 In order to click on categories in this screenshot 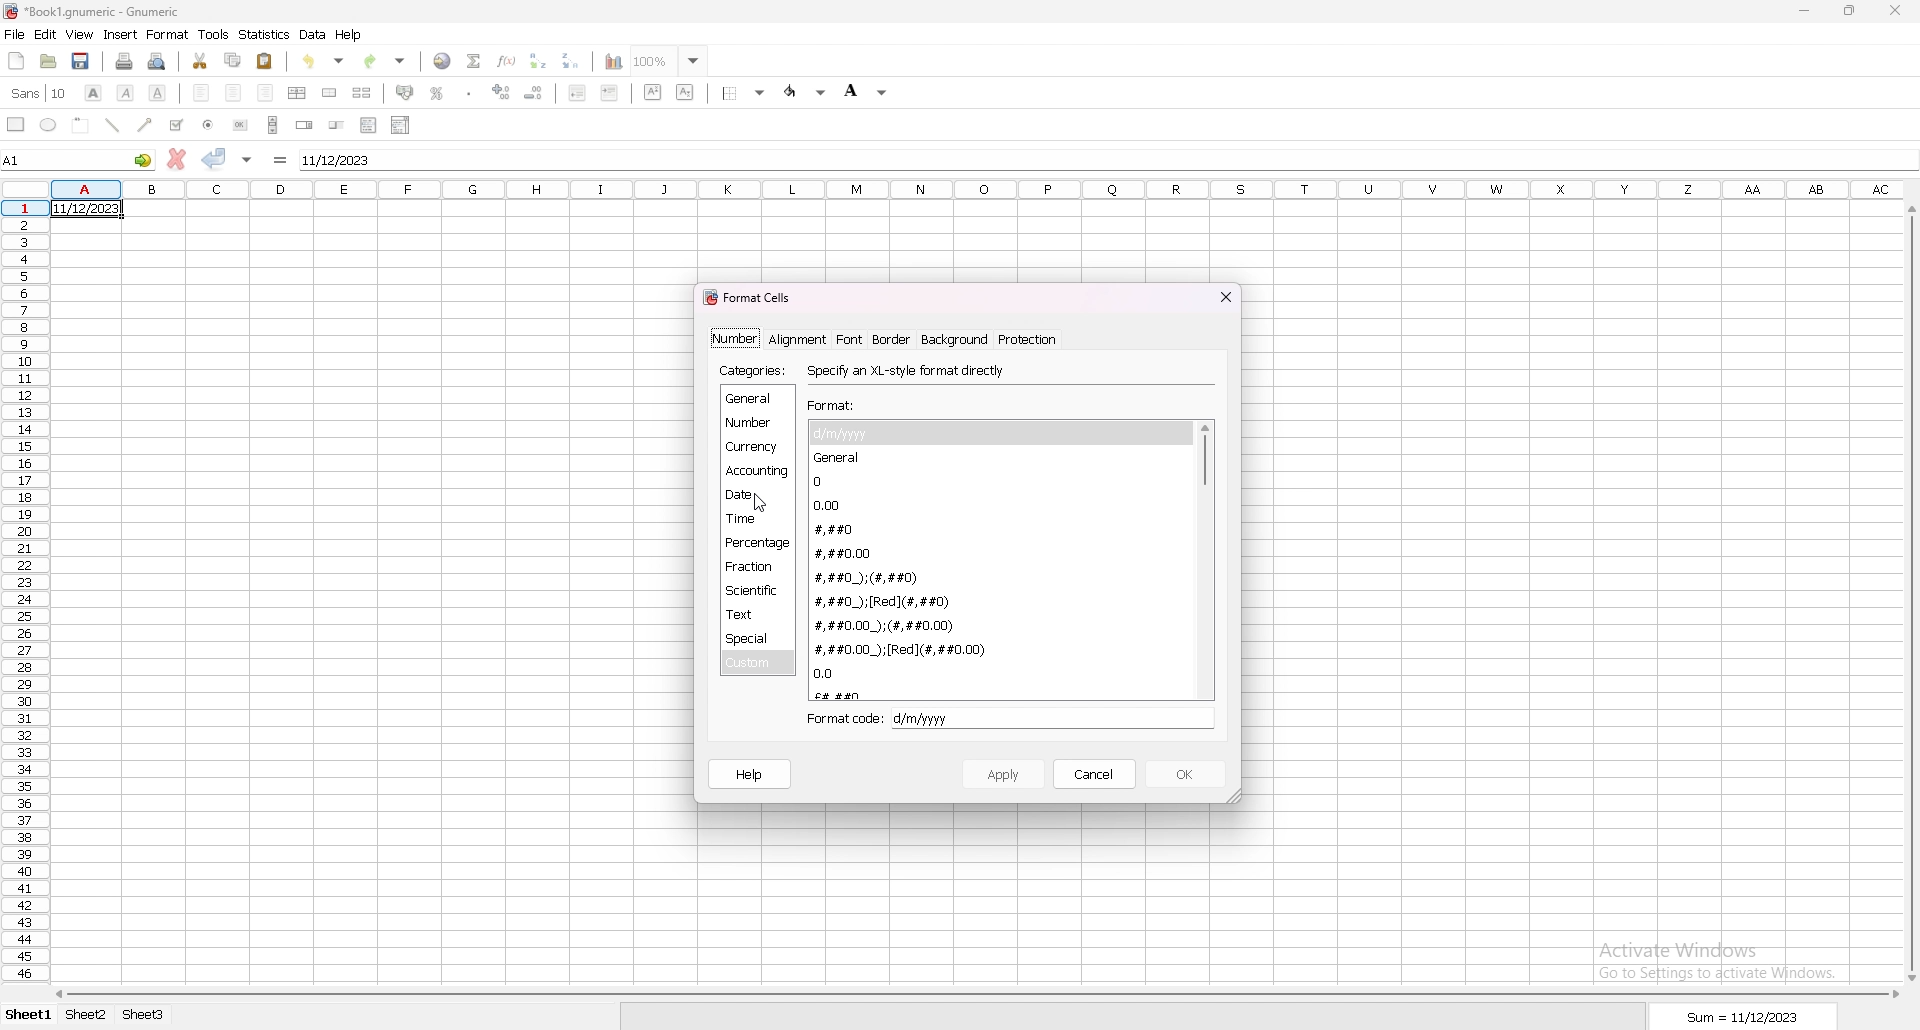, I will do `click(754, 371)`.